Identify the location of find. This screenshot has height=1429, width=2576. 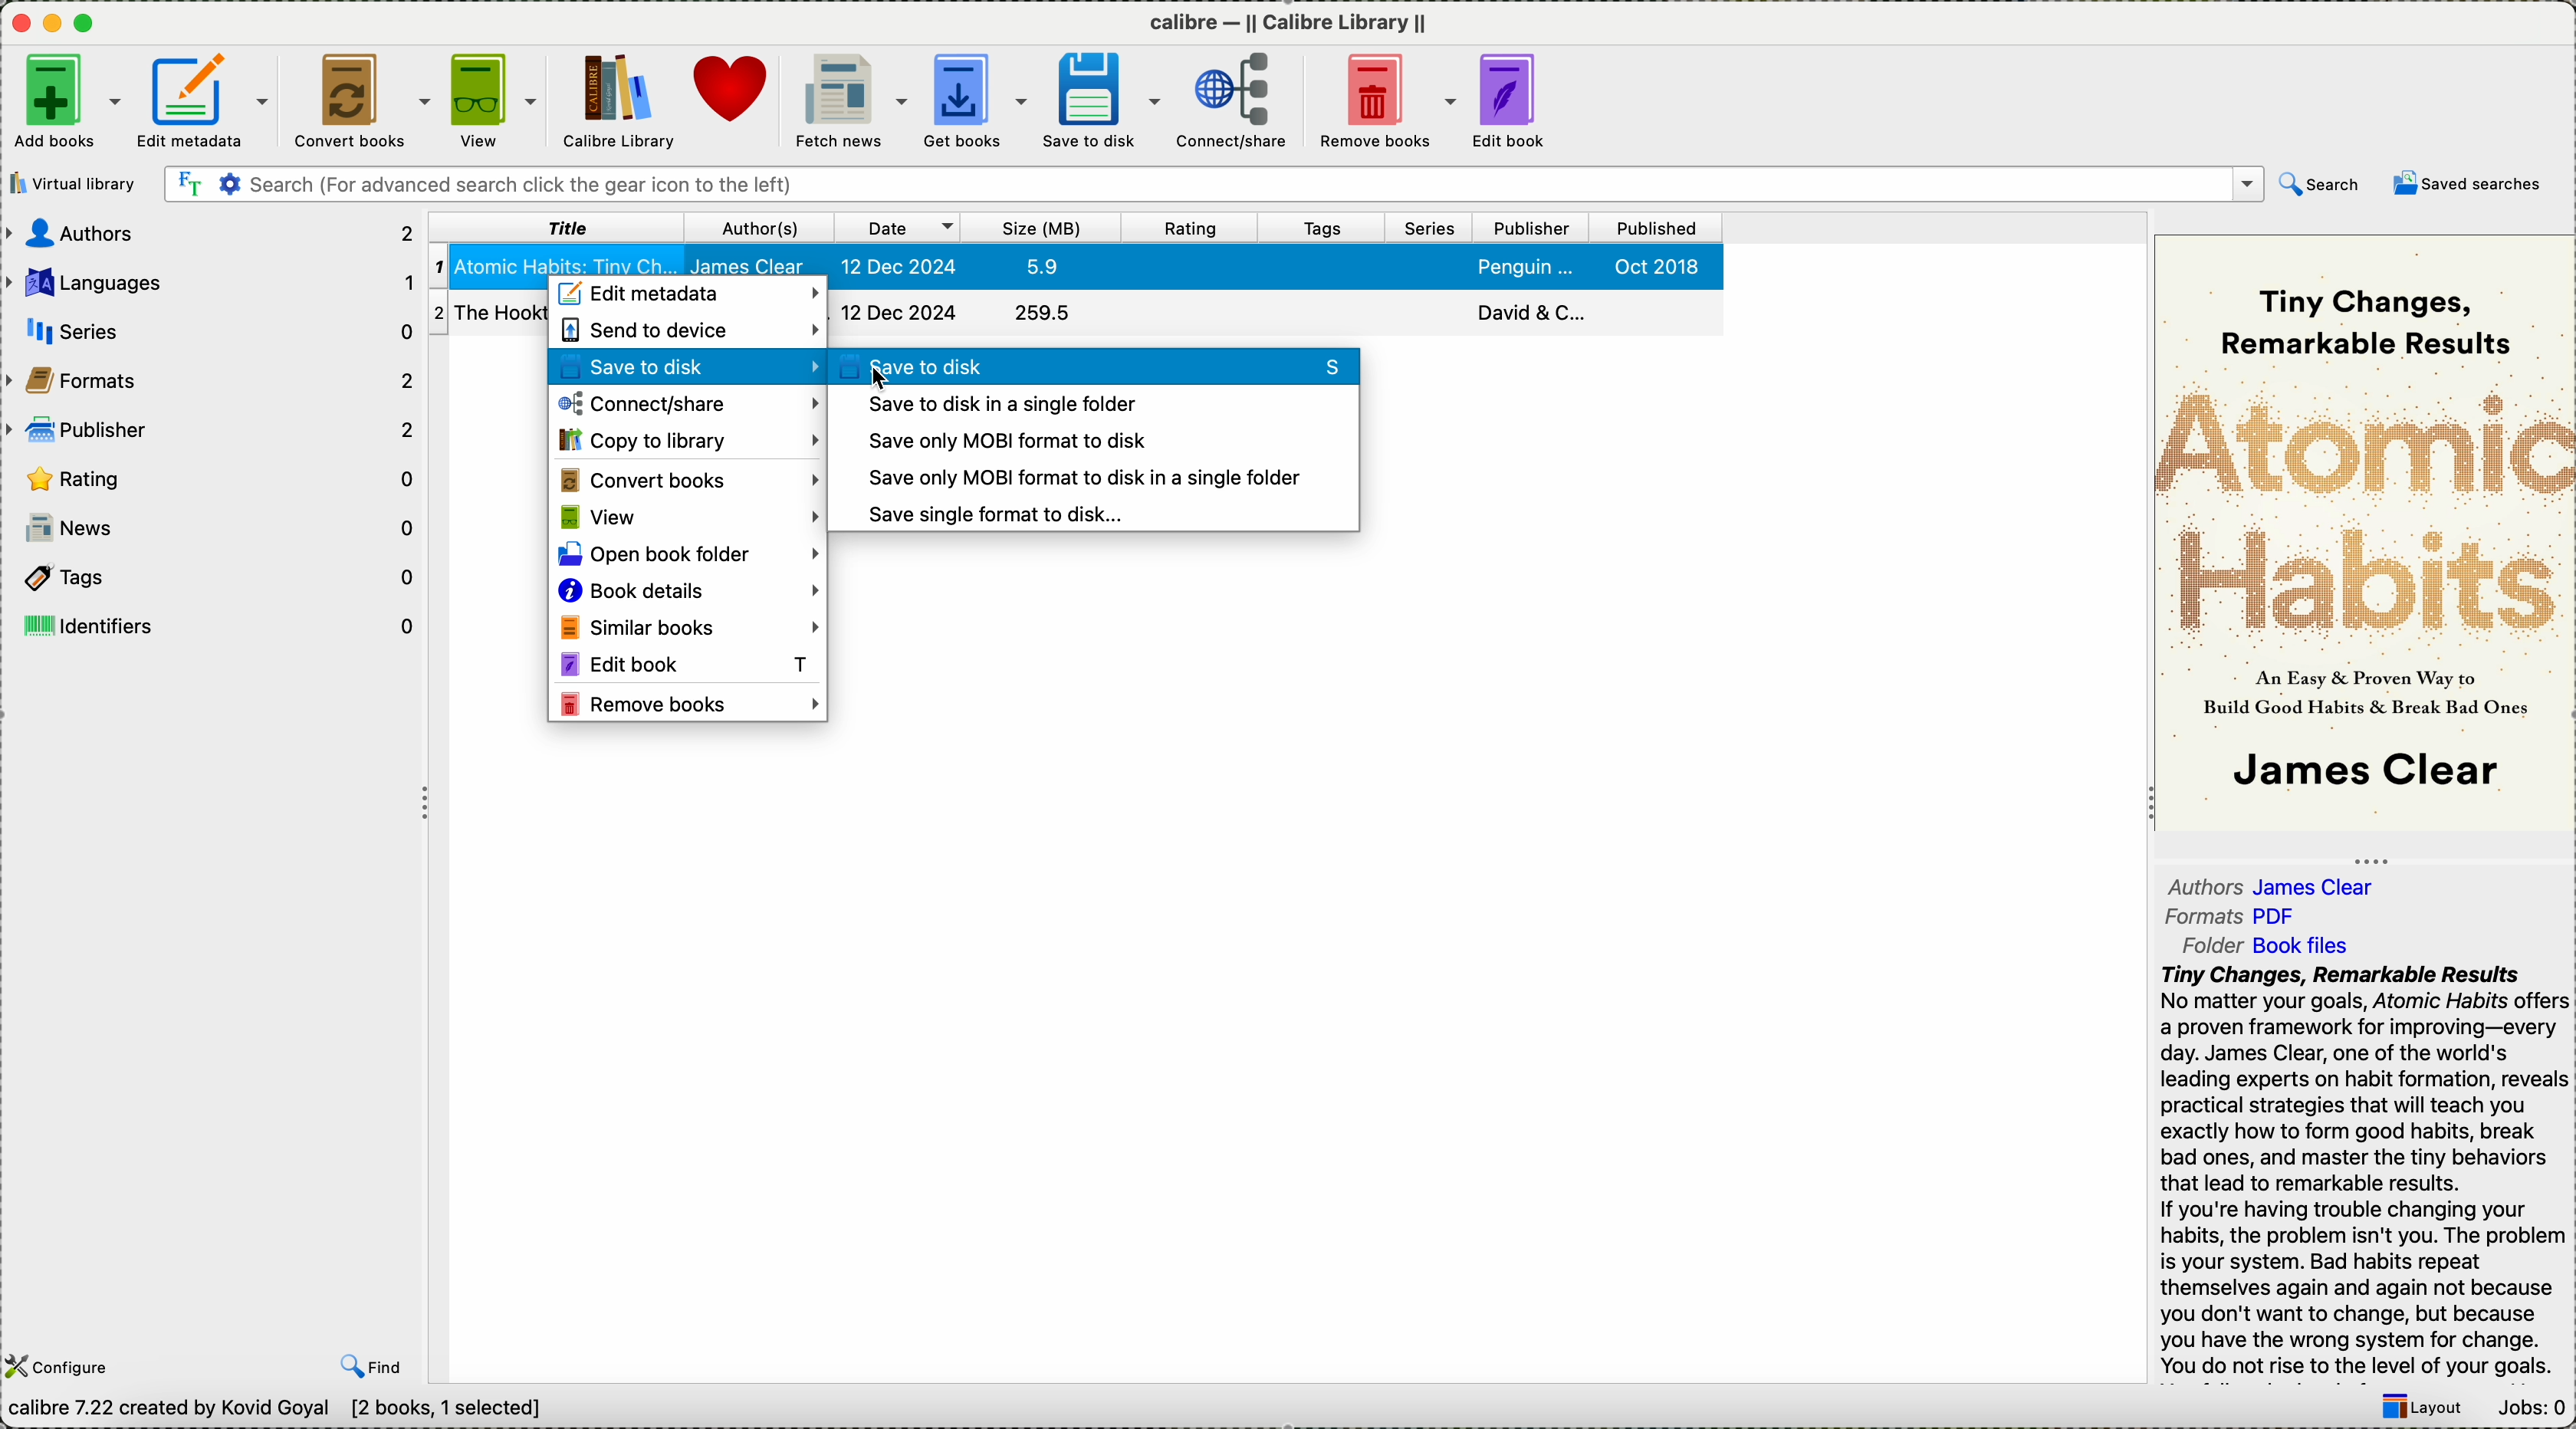
(370, 1368).